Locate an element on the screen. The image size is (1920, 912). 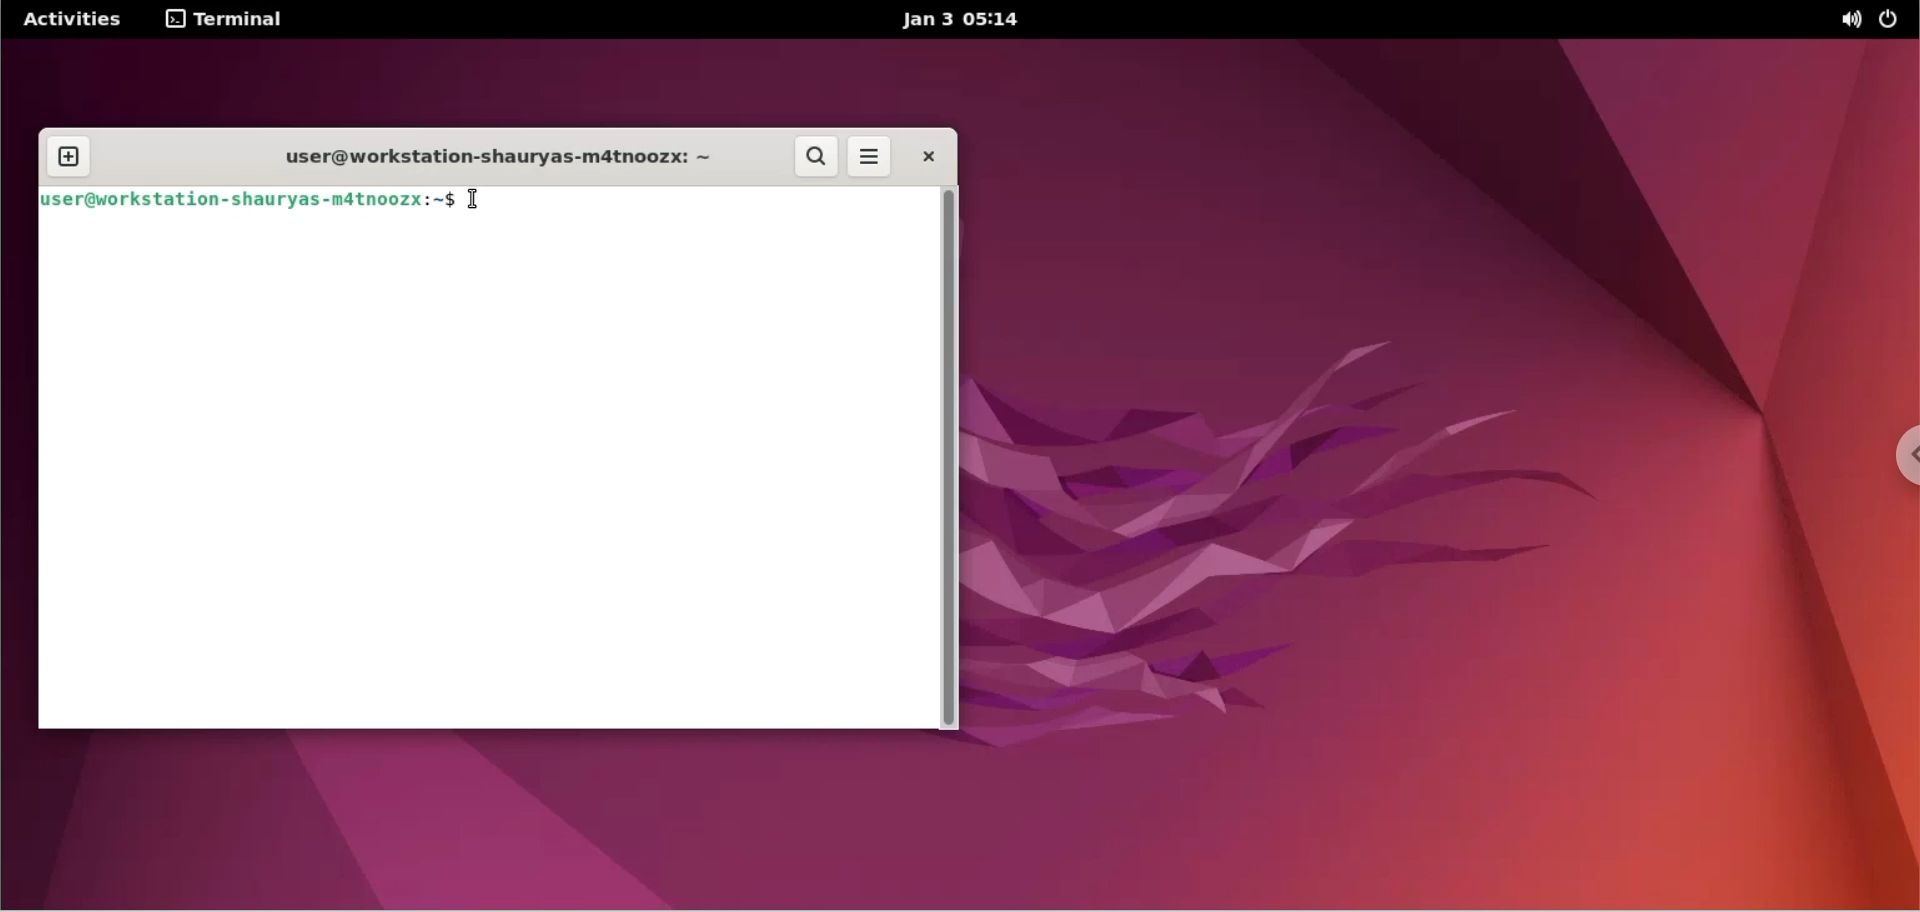
power options is located at coordinates (1893, 20).